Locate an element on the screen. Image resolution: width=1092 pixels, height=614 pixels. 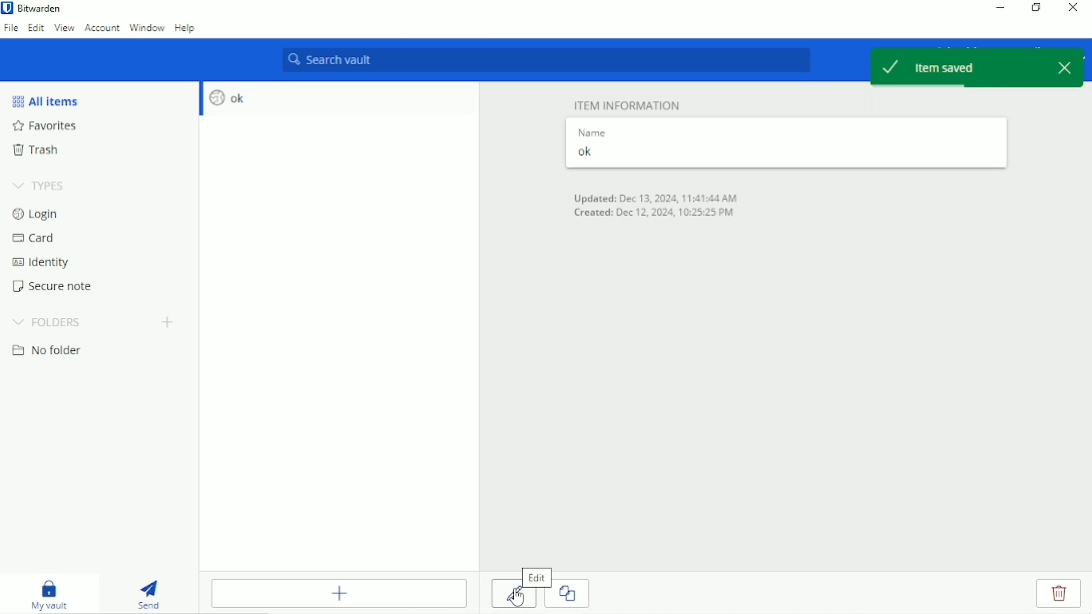
Created on Dec 12, 2024, 10:25:25 PM is located at coordinates (653, 214).